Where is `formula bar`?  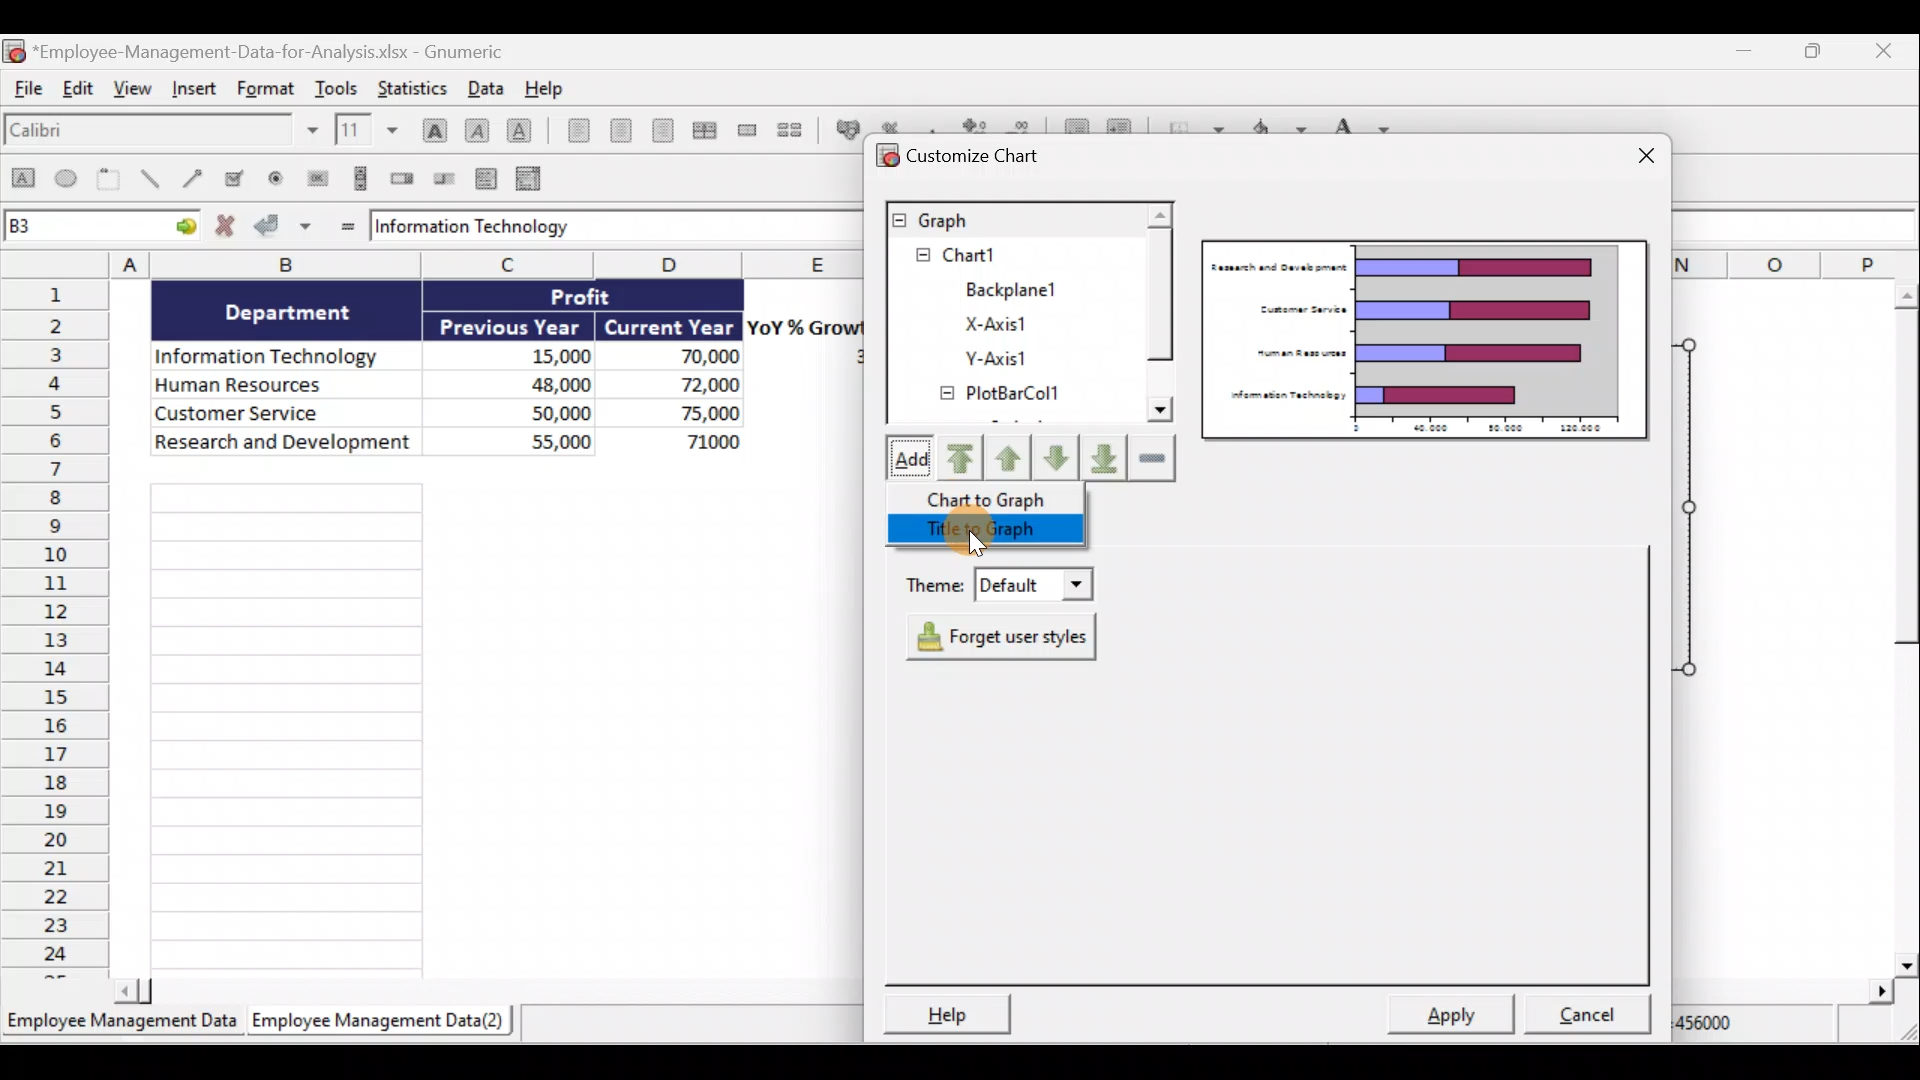 formula bar is located at coordinates (591, 225).